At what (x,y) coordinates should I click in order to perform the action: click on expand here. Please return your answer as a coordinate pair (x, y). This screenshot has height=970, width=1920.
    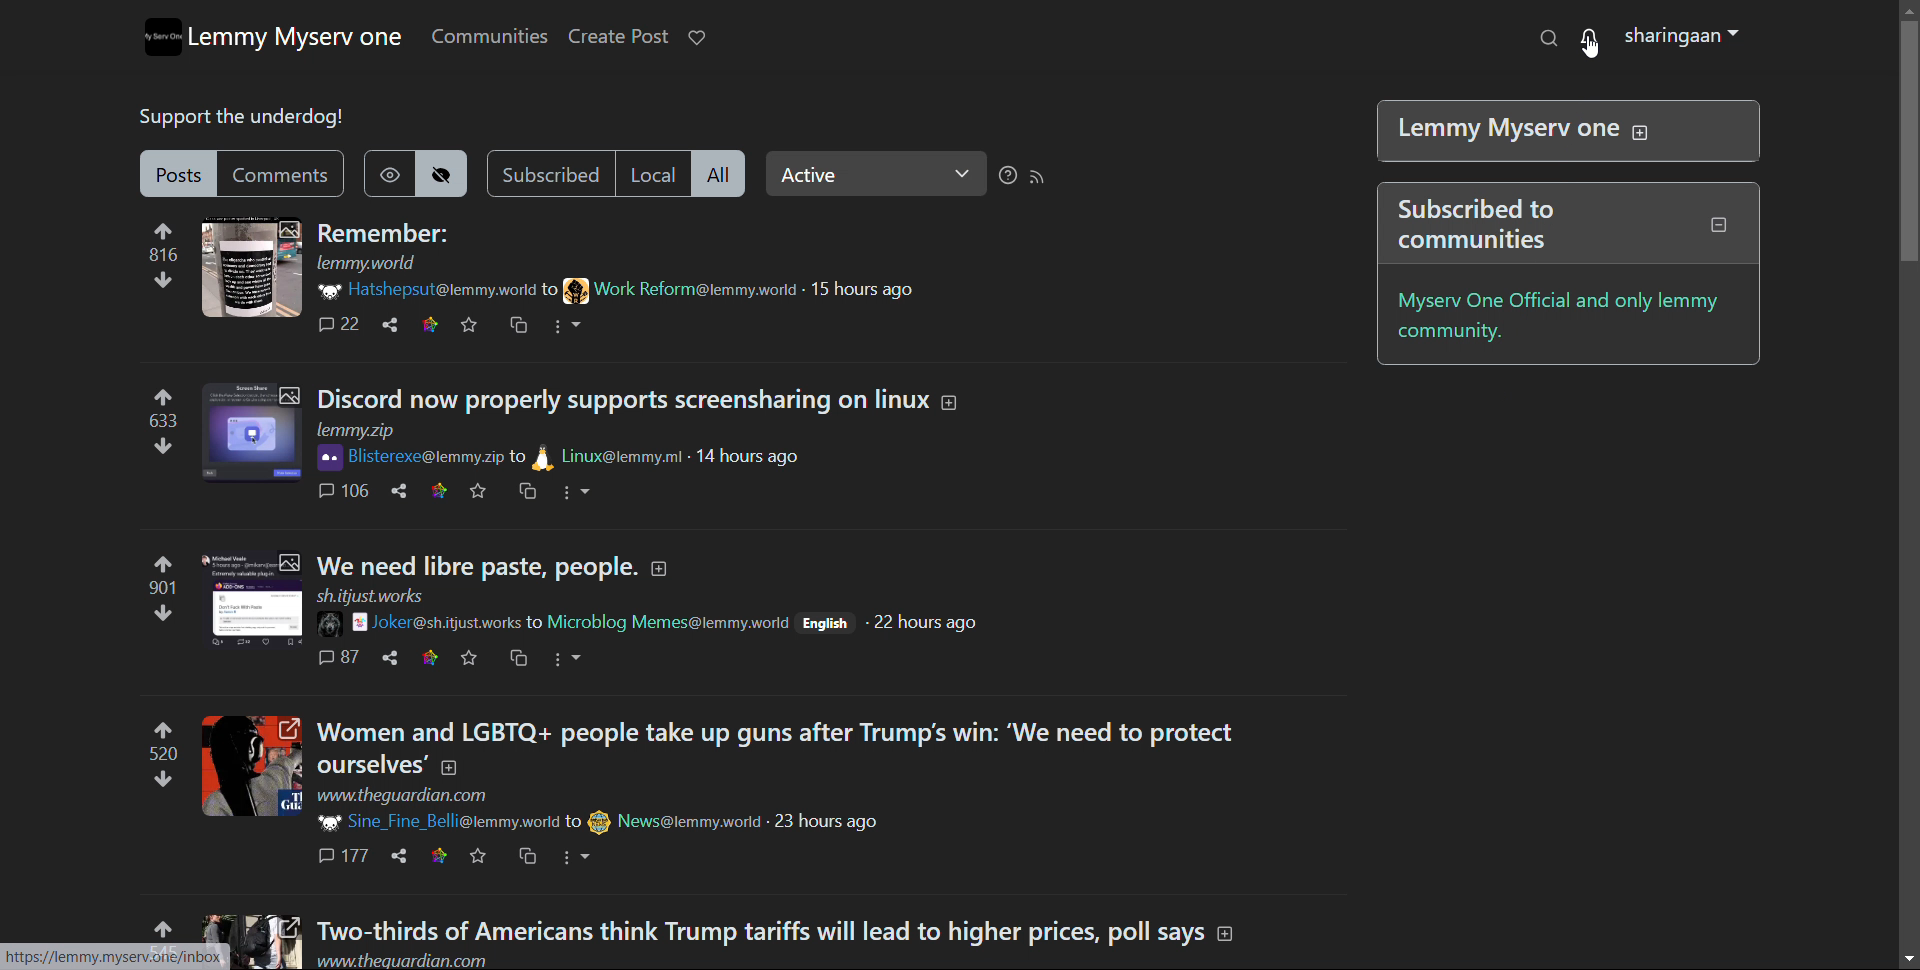
    Looking at the image, I should click on (251, 268).